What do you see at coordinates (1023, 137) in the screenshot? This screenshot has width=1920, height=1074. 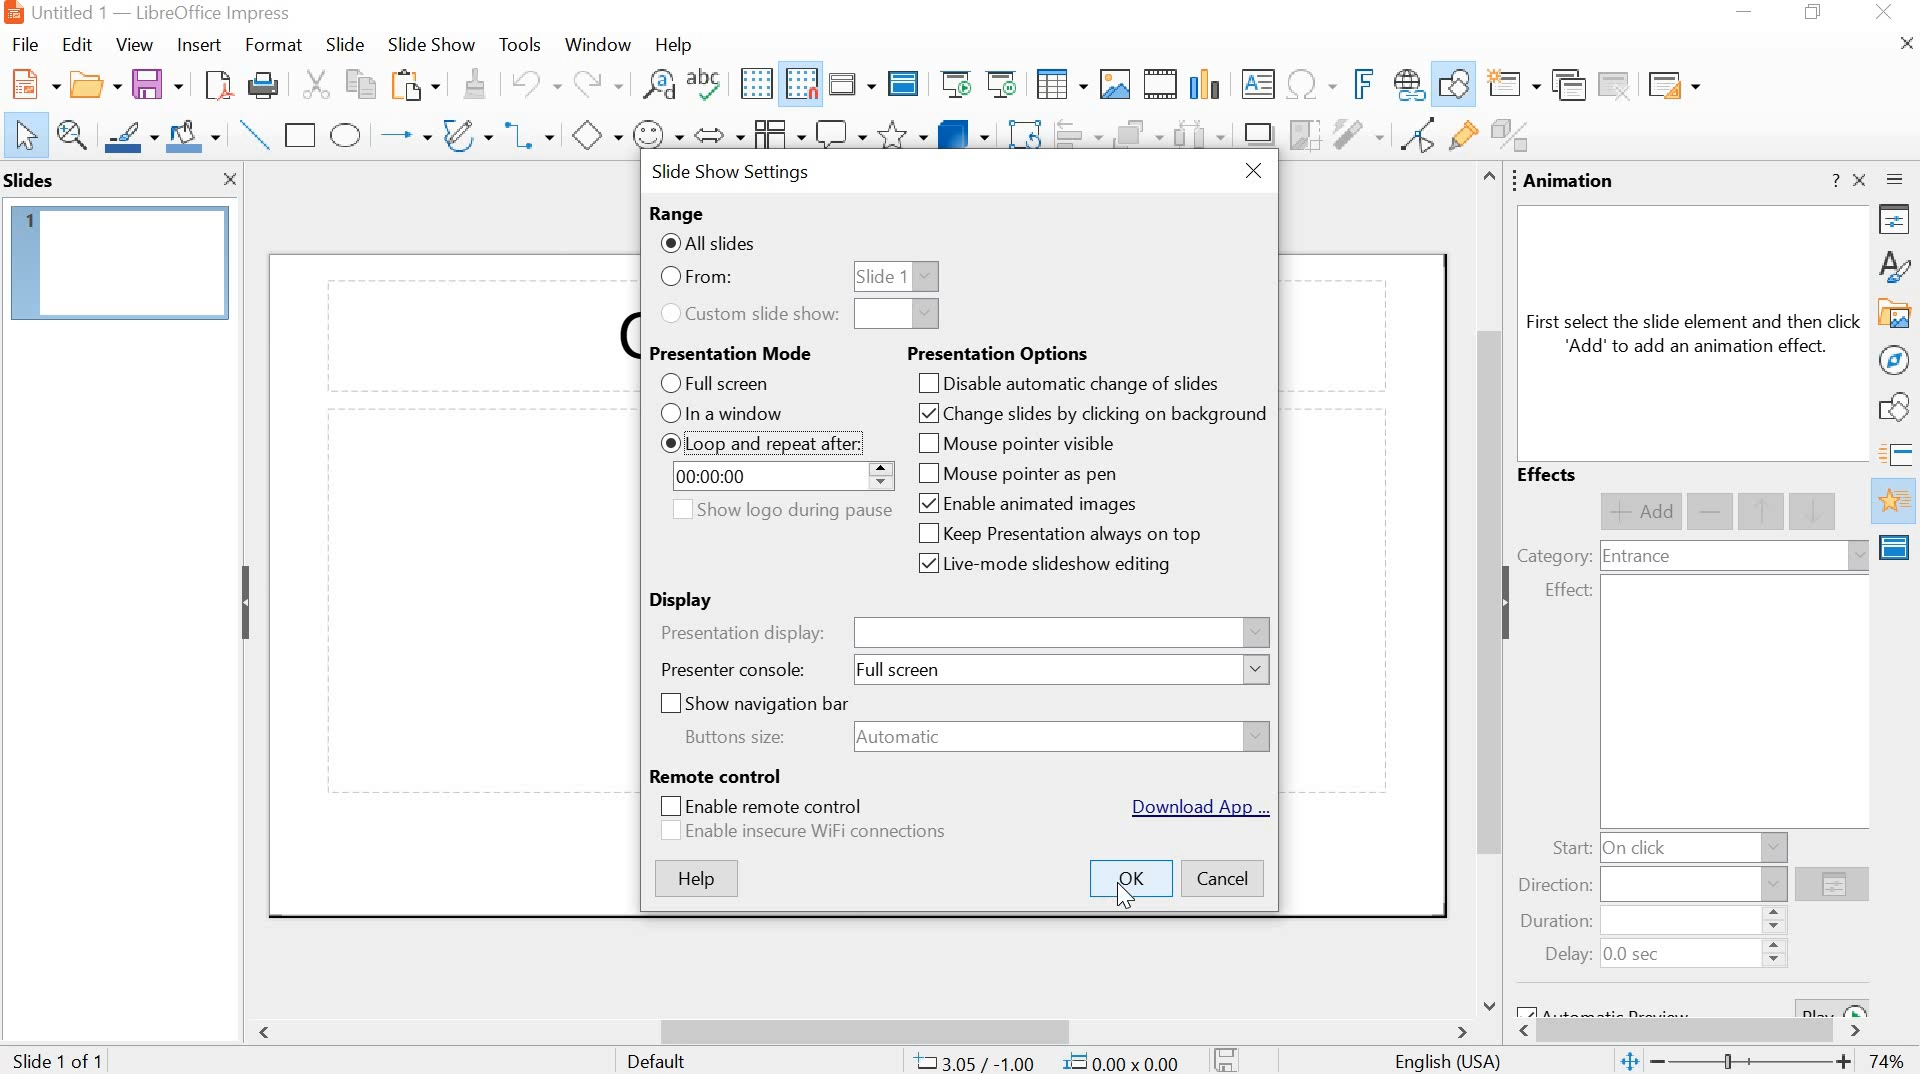 I see `rotate` at bounding box center [1023, 137].